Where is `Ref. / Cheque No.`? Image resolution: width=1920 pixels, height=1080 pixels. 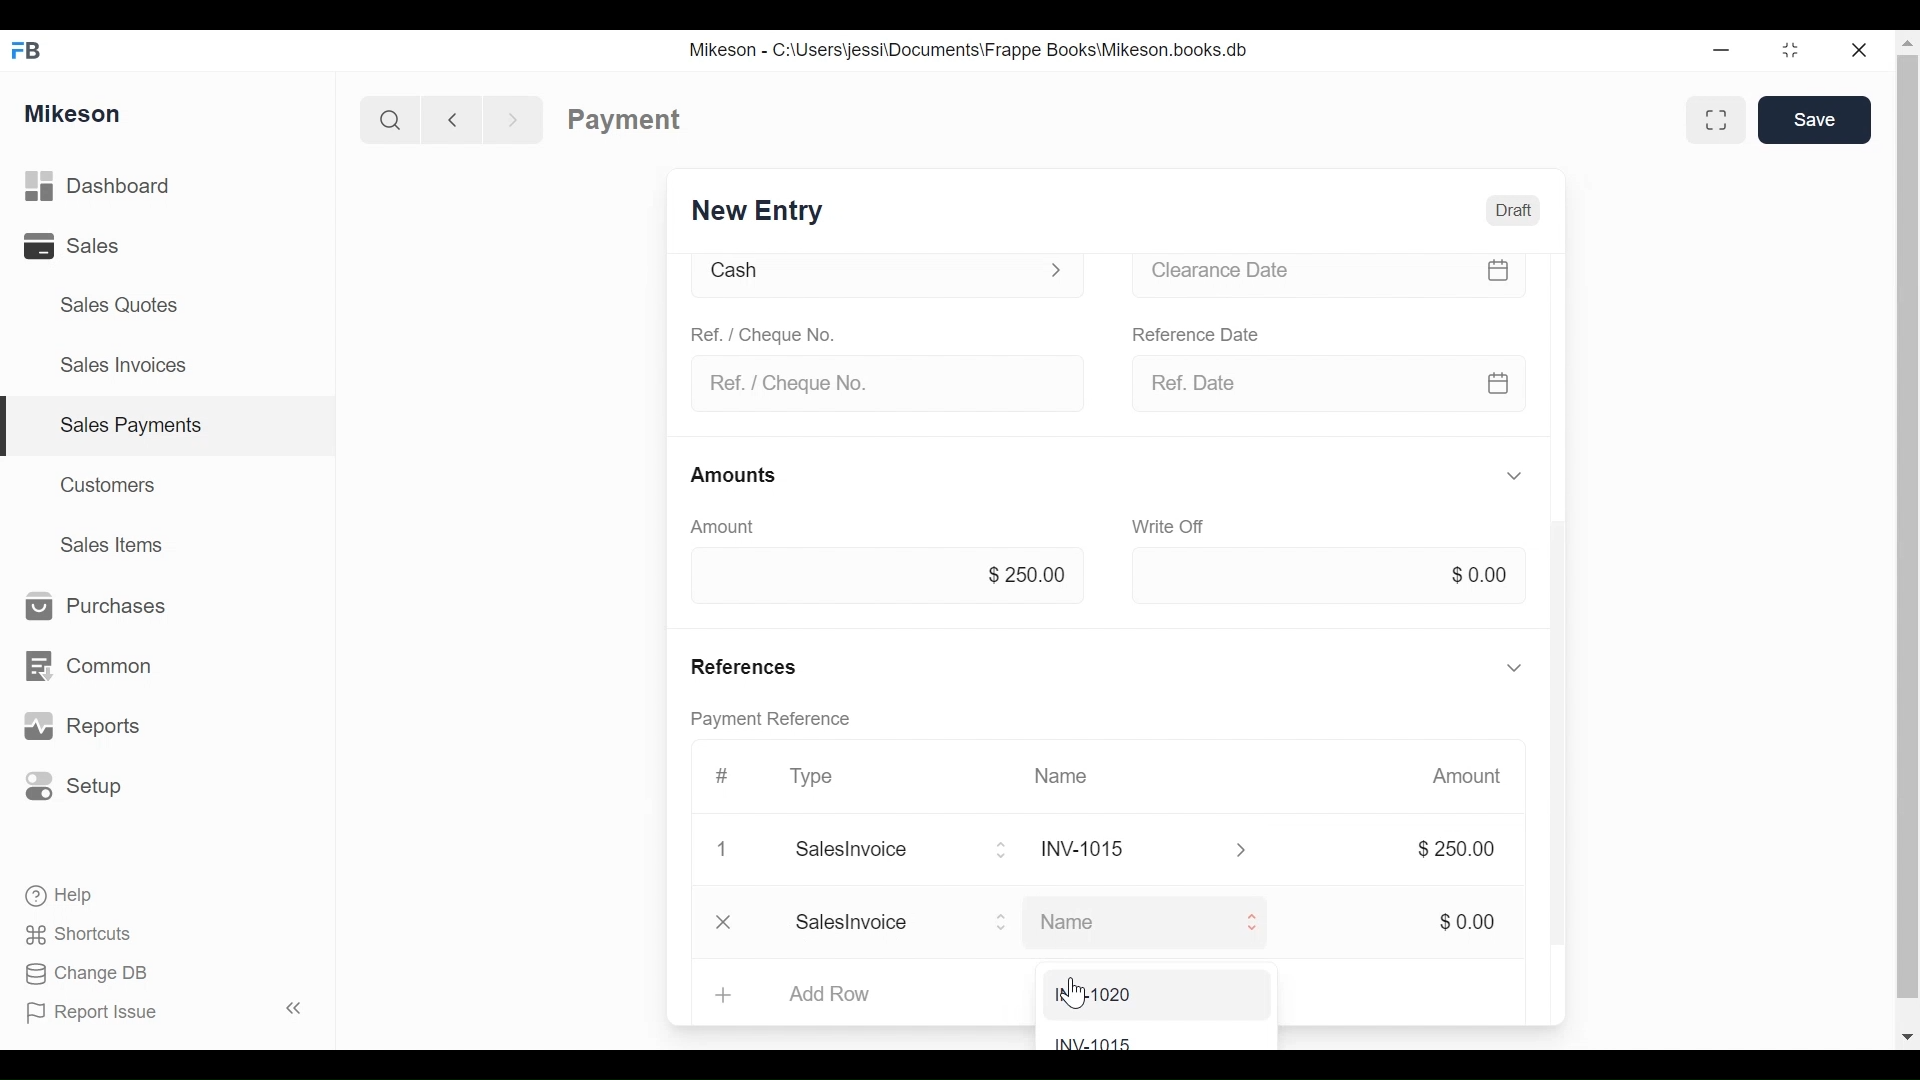
Ref. / Cheque No. is located at coordinates (783, 337).